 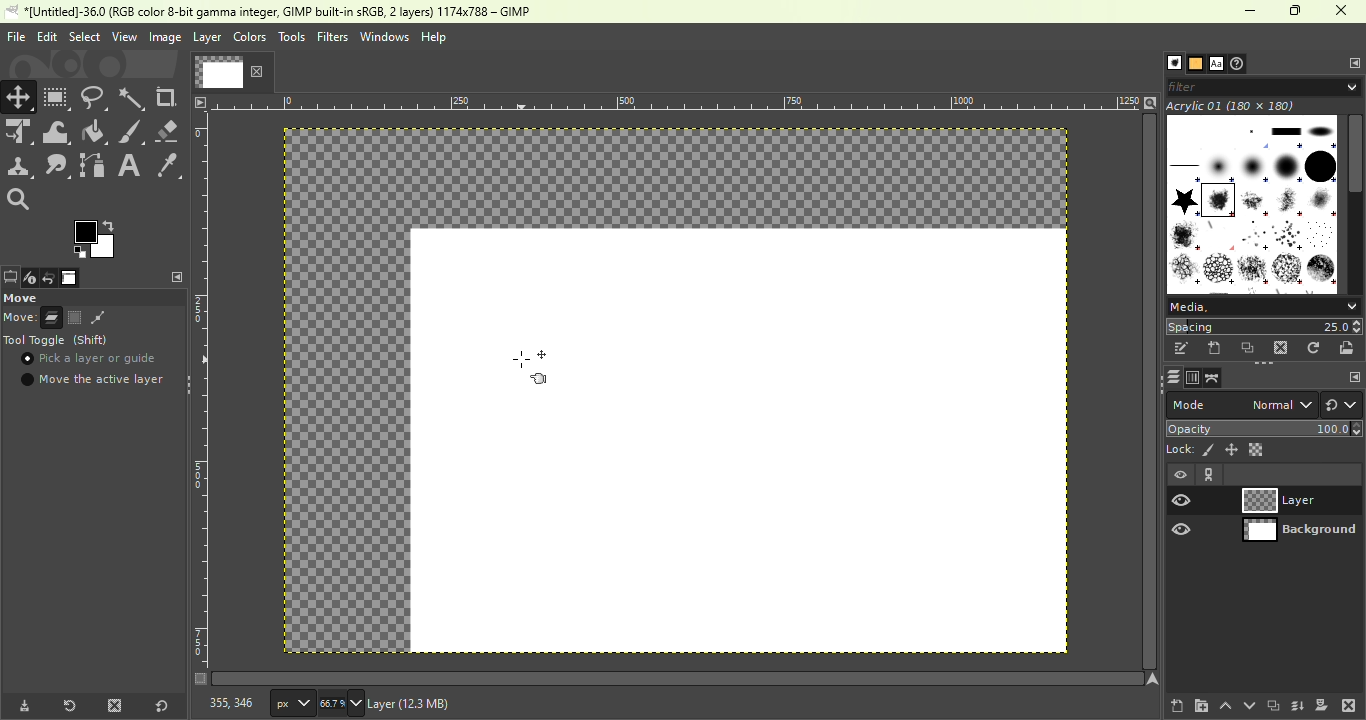 What do you see at coordinates (14, 36) in the screenshot?
I see `File` at bounding box center [14, 36].